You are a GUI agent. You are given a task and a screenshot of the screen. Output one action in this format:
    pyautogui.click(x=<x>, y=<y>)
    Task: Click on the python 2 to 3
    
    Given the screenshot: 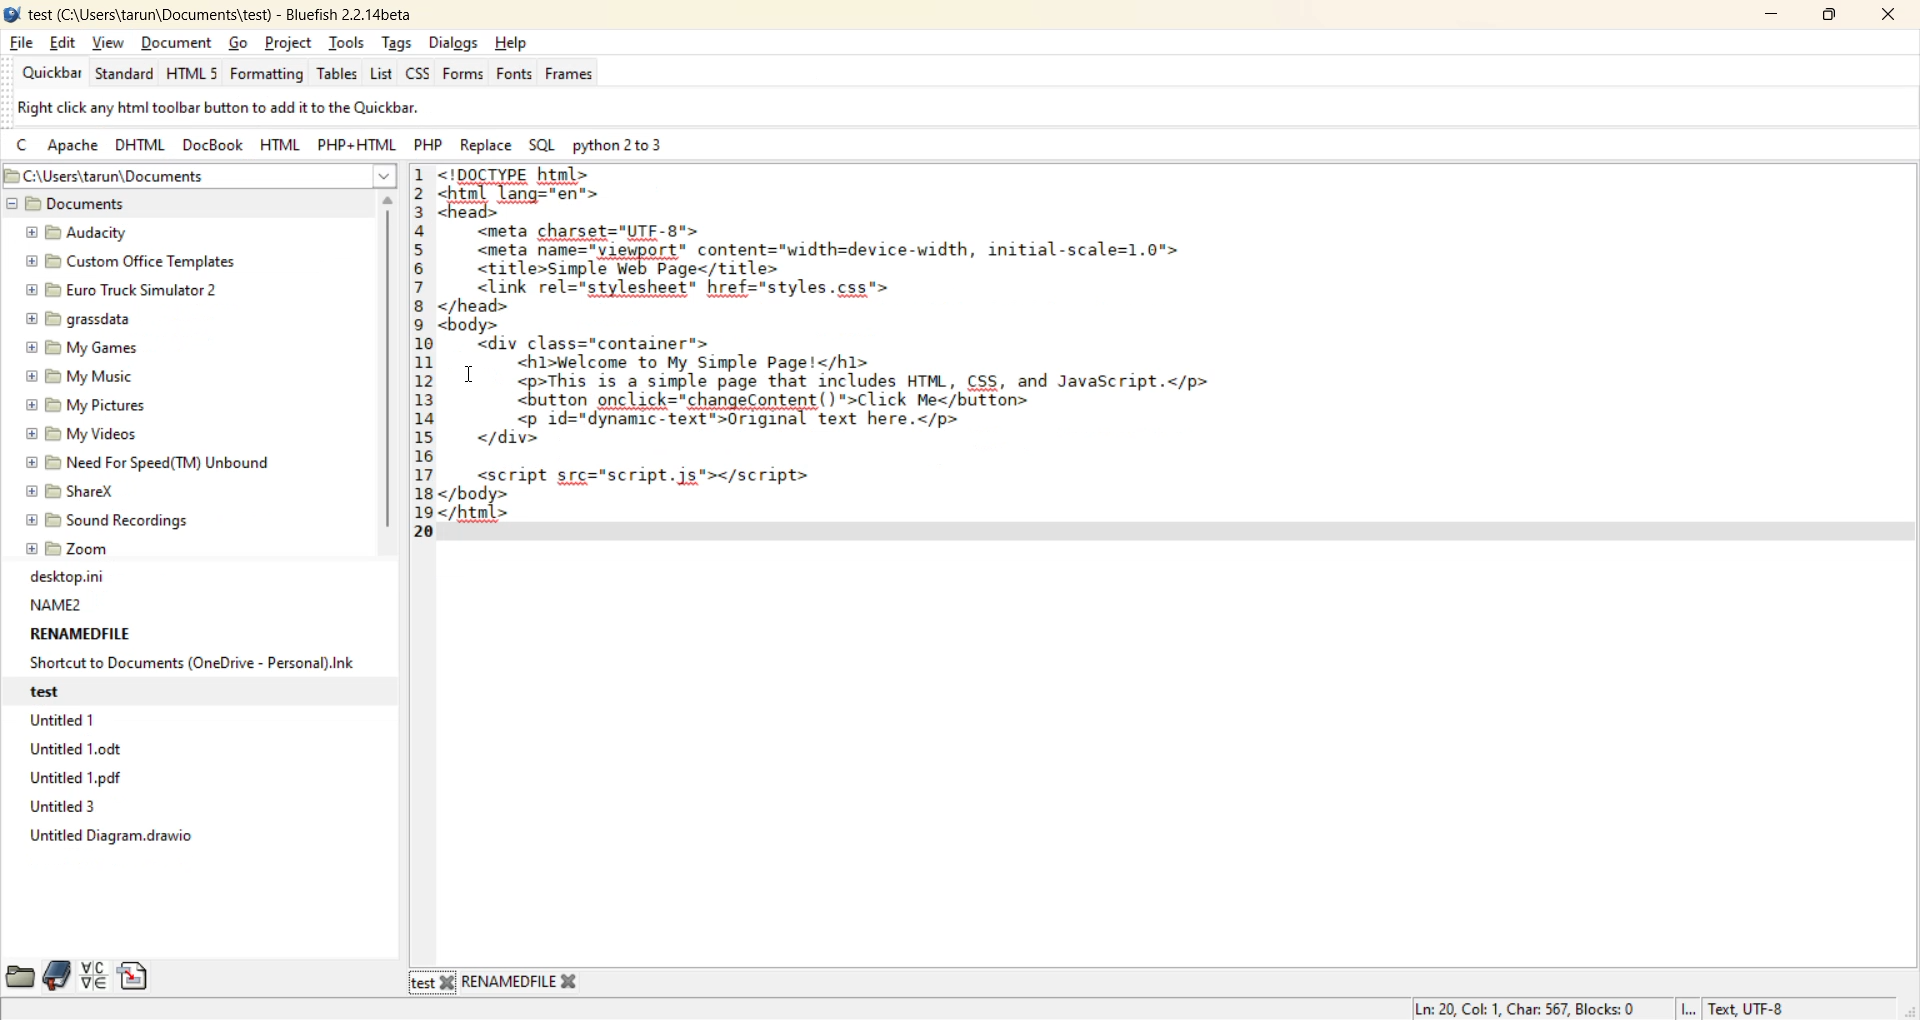 What is the action you would take?
    pyautogui.click(x=628, y=146)
    